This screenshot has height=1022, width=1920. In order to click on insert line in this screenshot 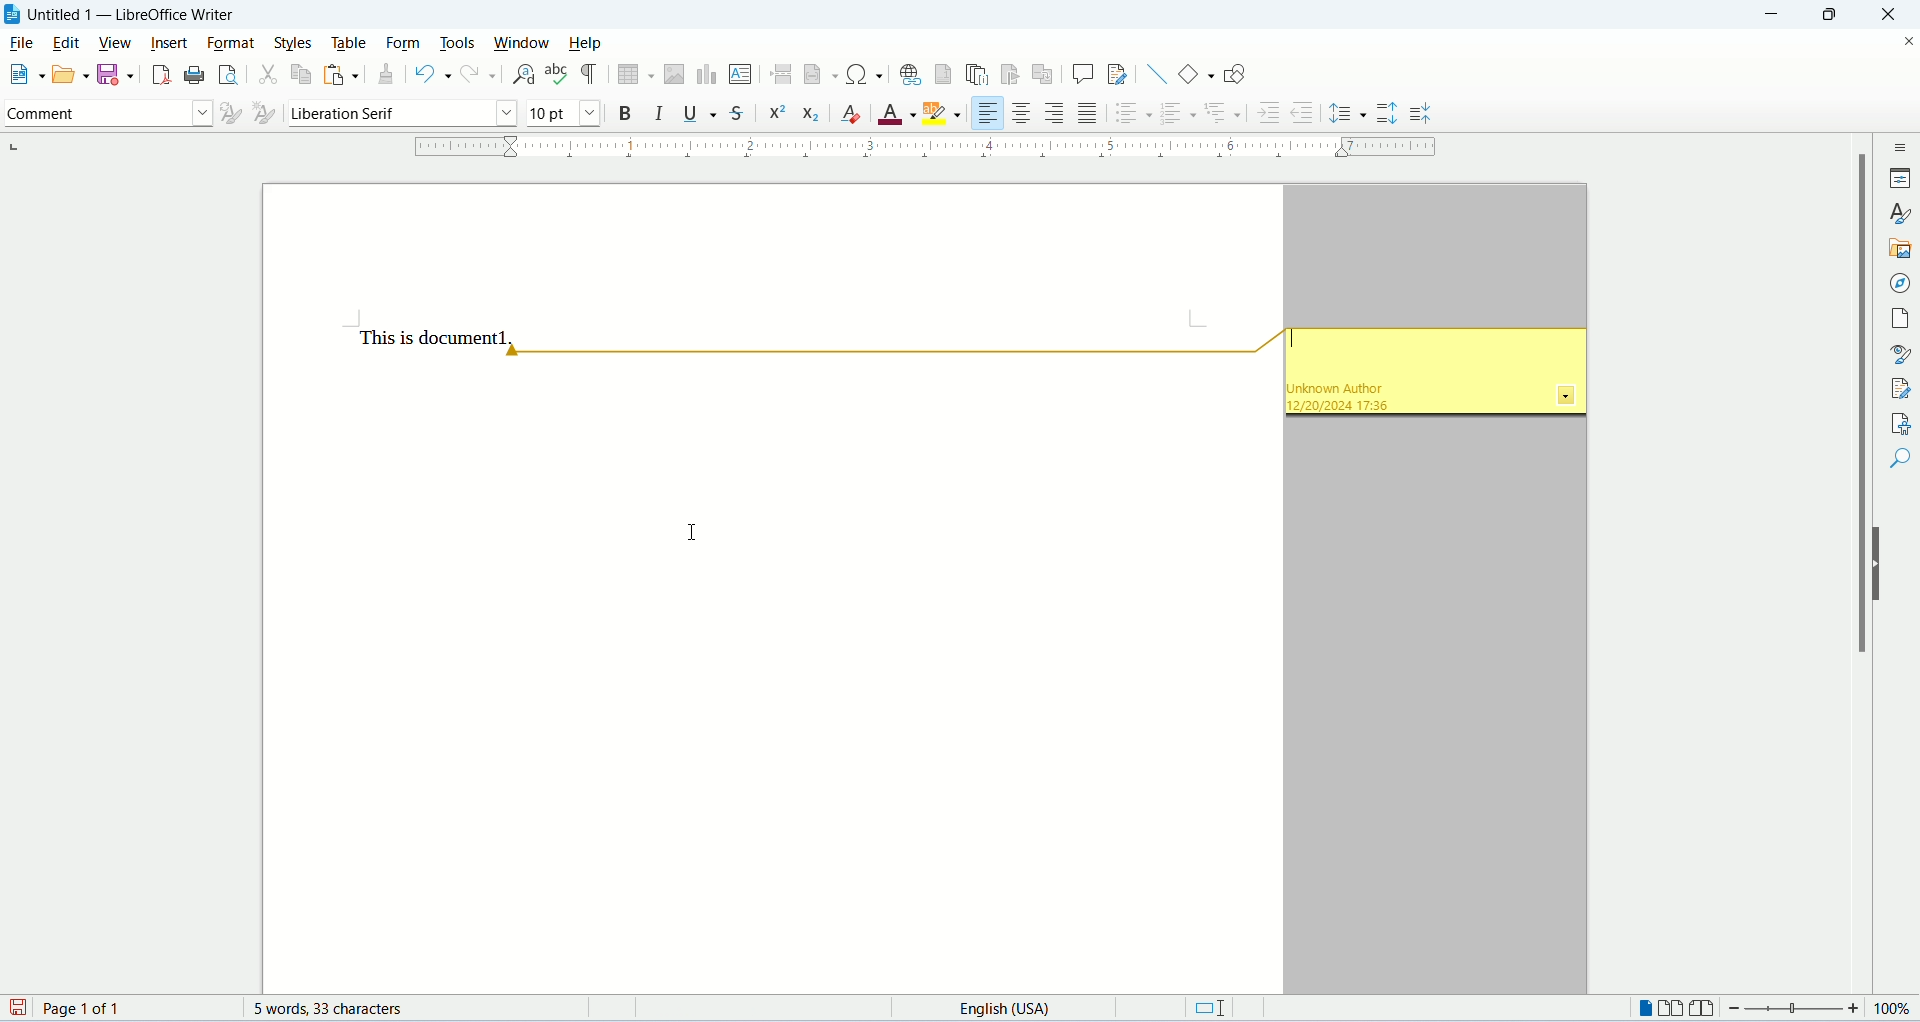, I will do `click(1157, 74)`.